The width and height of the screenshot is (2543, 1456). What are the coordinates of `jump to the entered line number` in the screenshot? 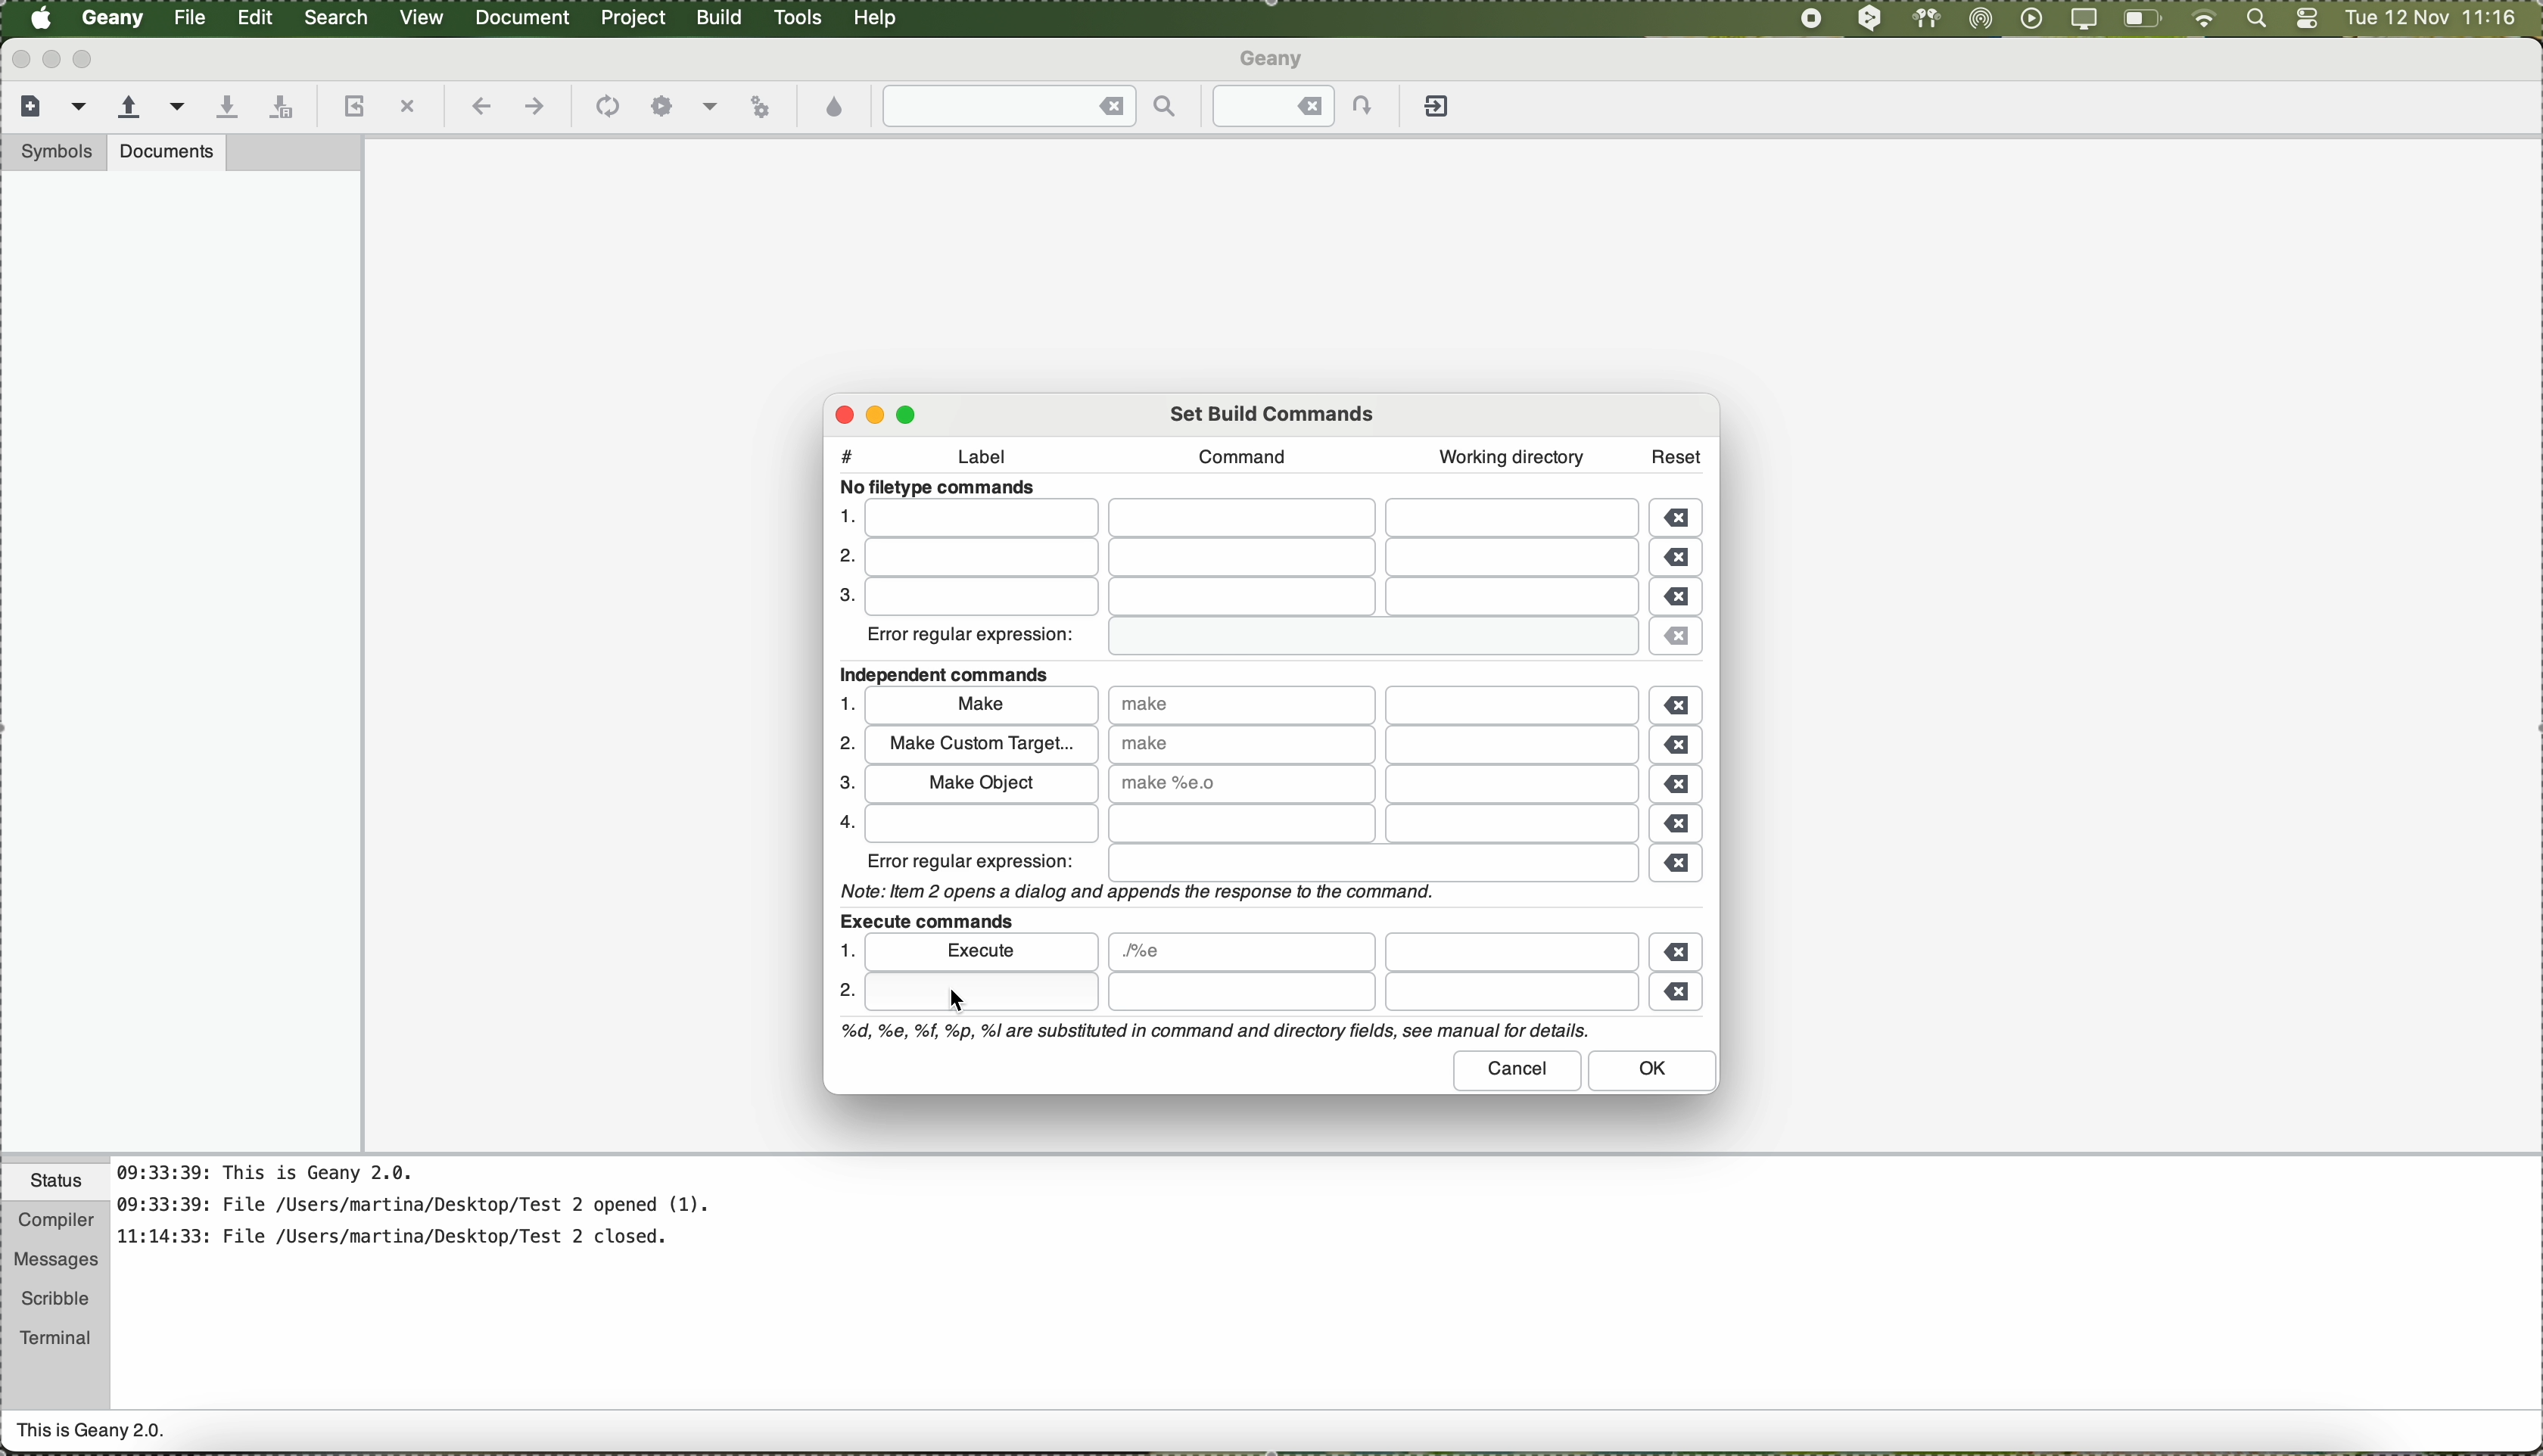 It's located at (1305, 106).